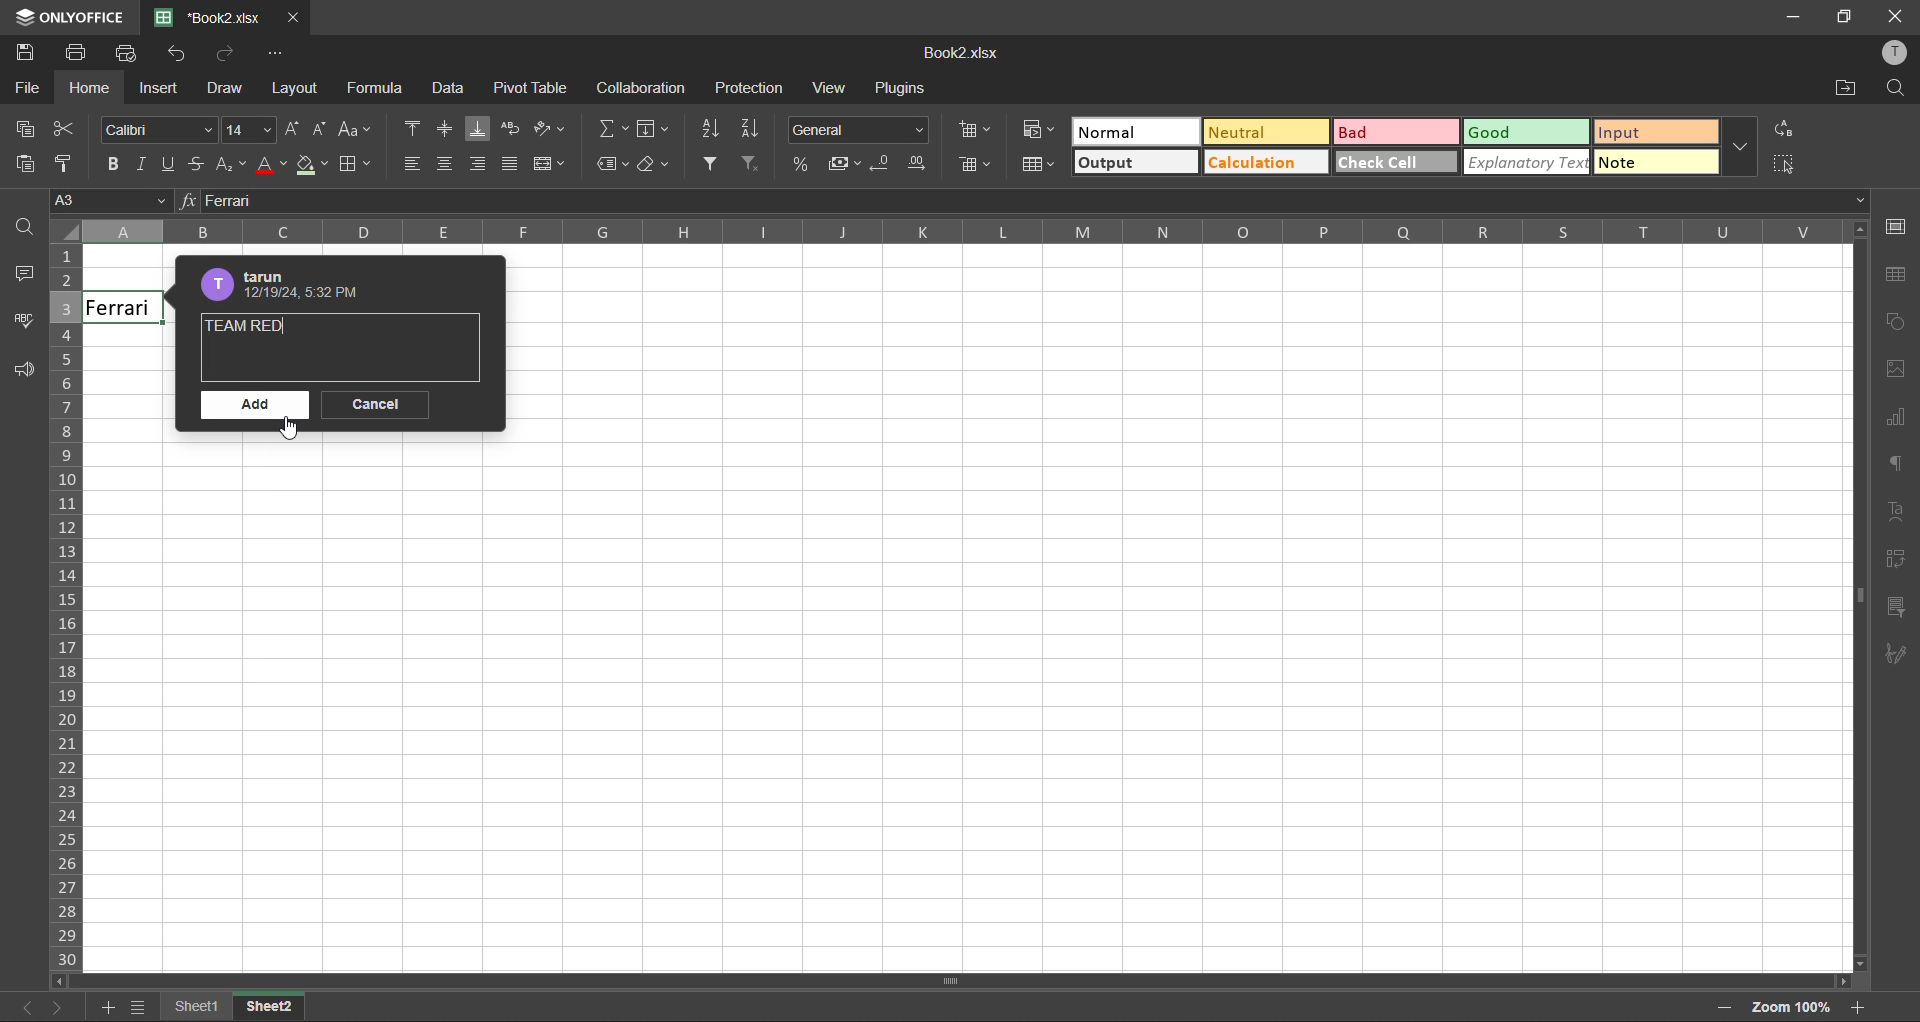  I want to click on signature, so click(1894, 653).